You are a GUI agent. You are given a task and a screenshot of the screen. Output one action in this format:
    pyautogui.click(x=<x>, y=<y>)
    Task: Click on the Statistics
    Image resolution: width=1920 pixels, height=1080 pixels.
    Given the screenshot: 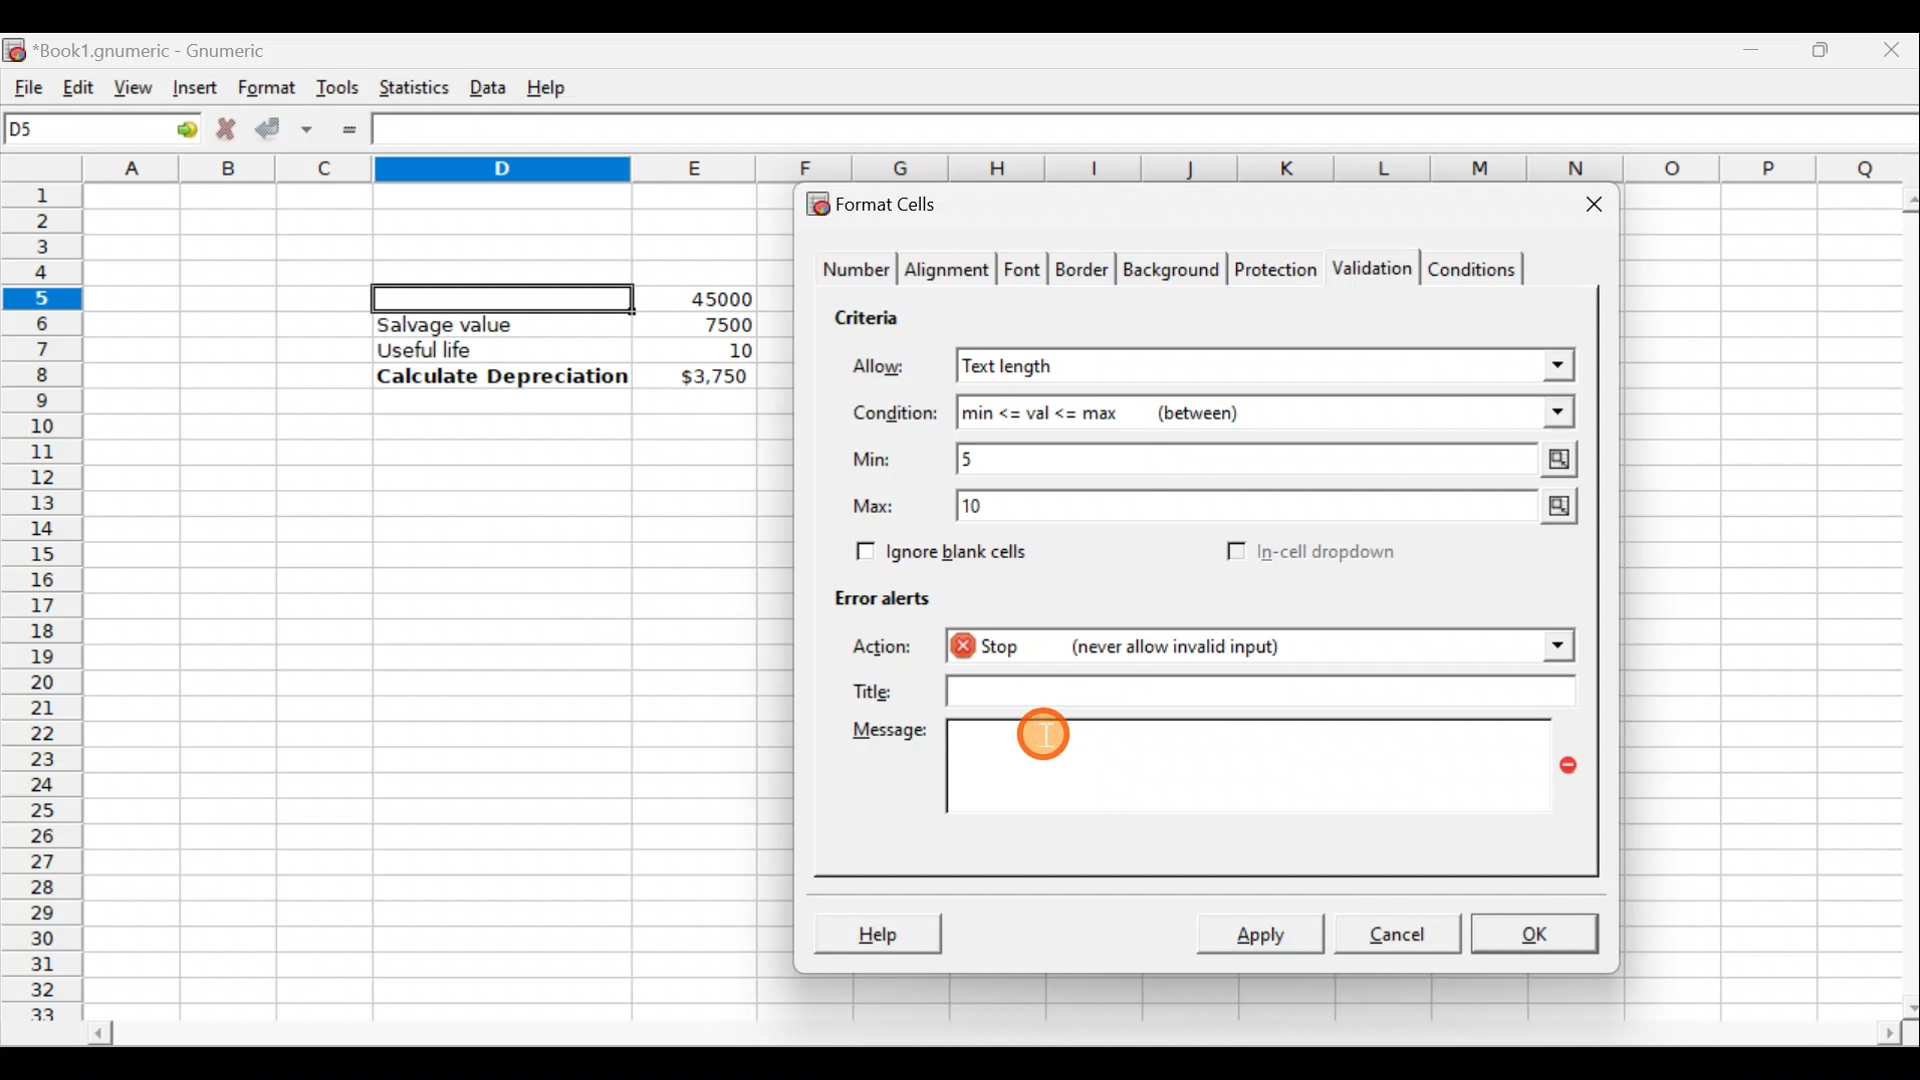 What is the action you would take?
    pyautogui.click(x=409, y=86)
    